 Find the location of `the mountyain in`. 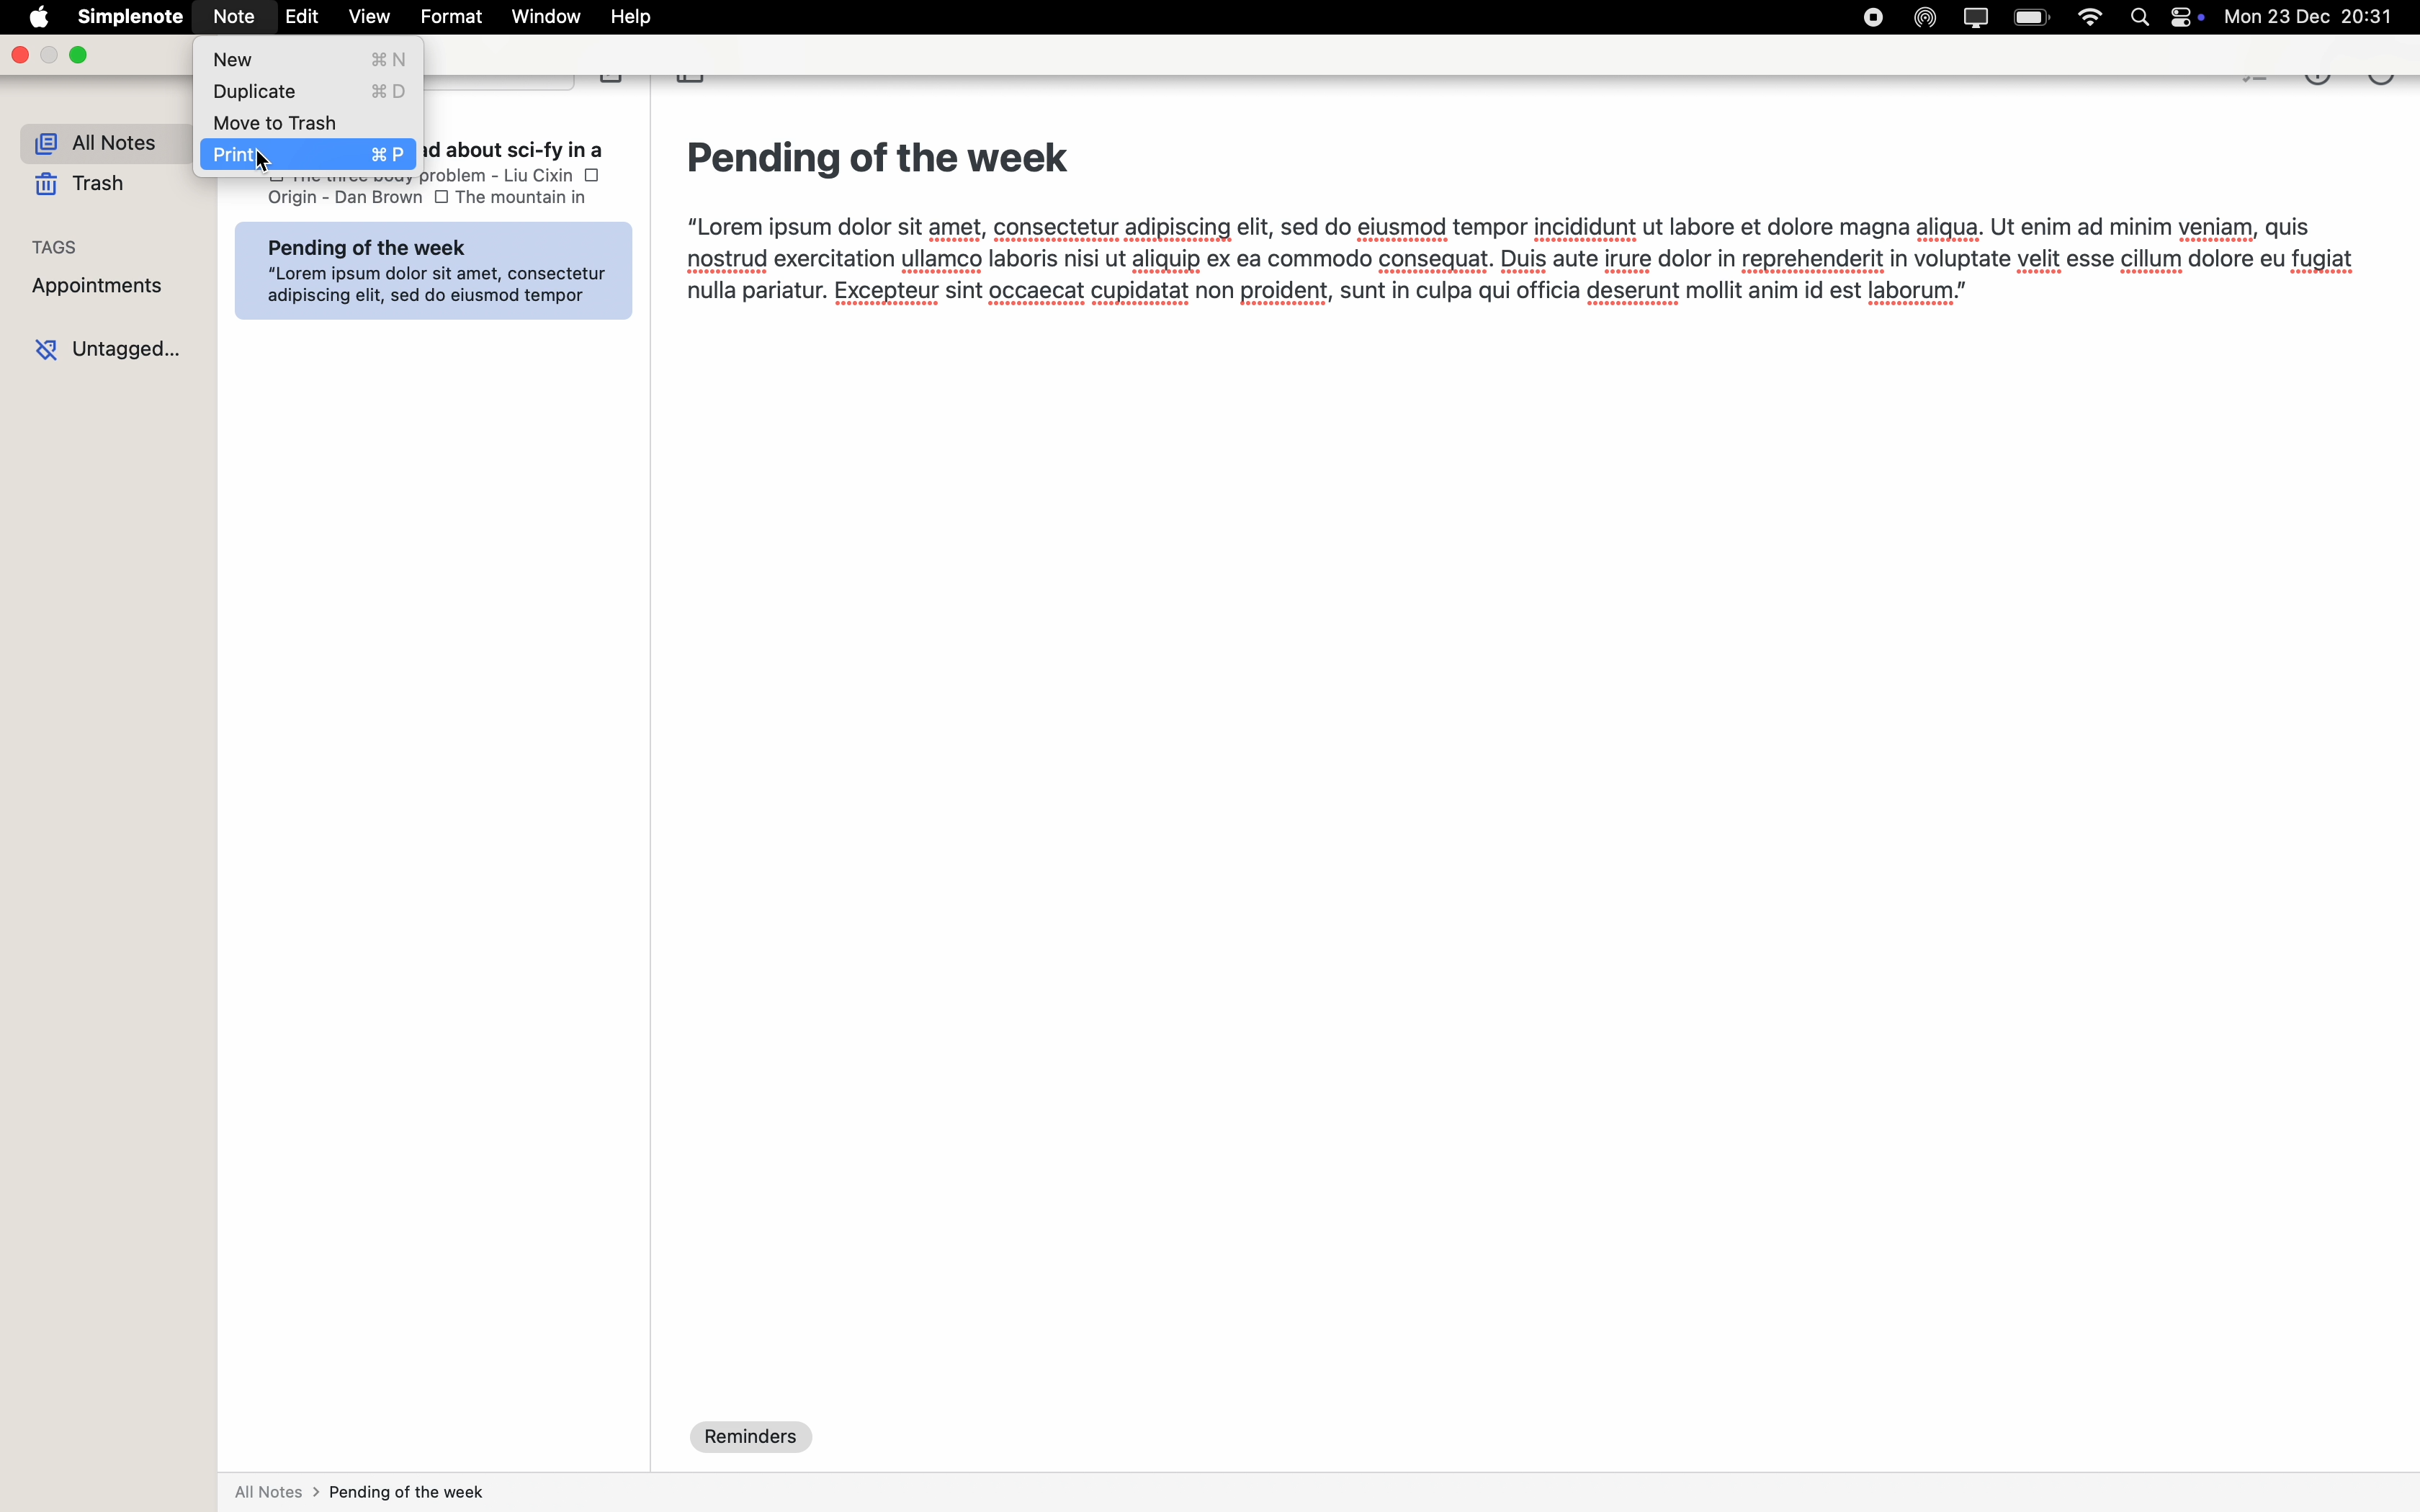

the mountyain in is located at coordinates (544, 197).